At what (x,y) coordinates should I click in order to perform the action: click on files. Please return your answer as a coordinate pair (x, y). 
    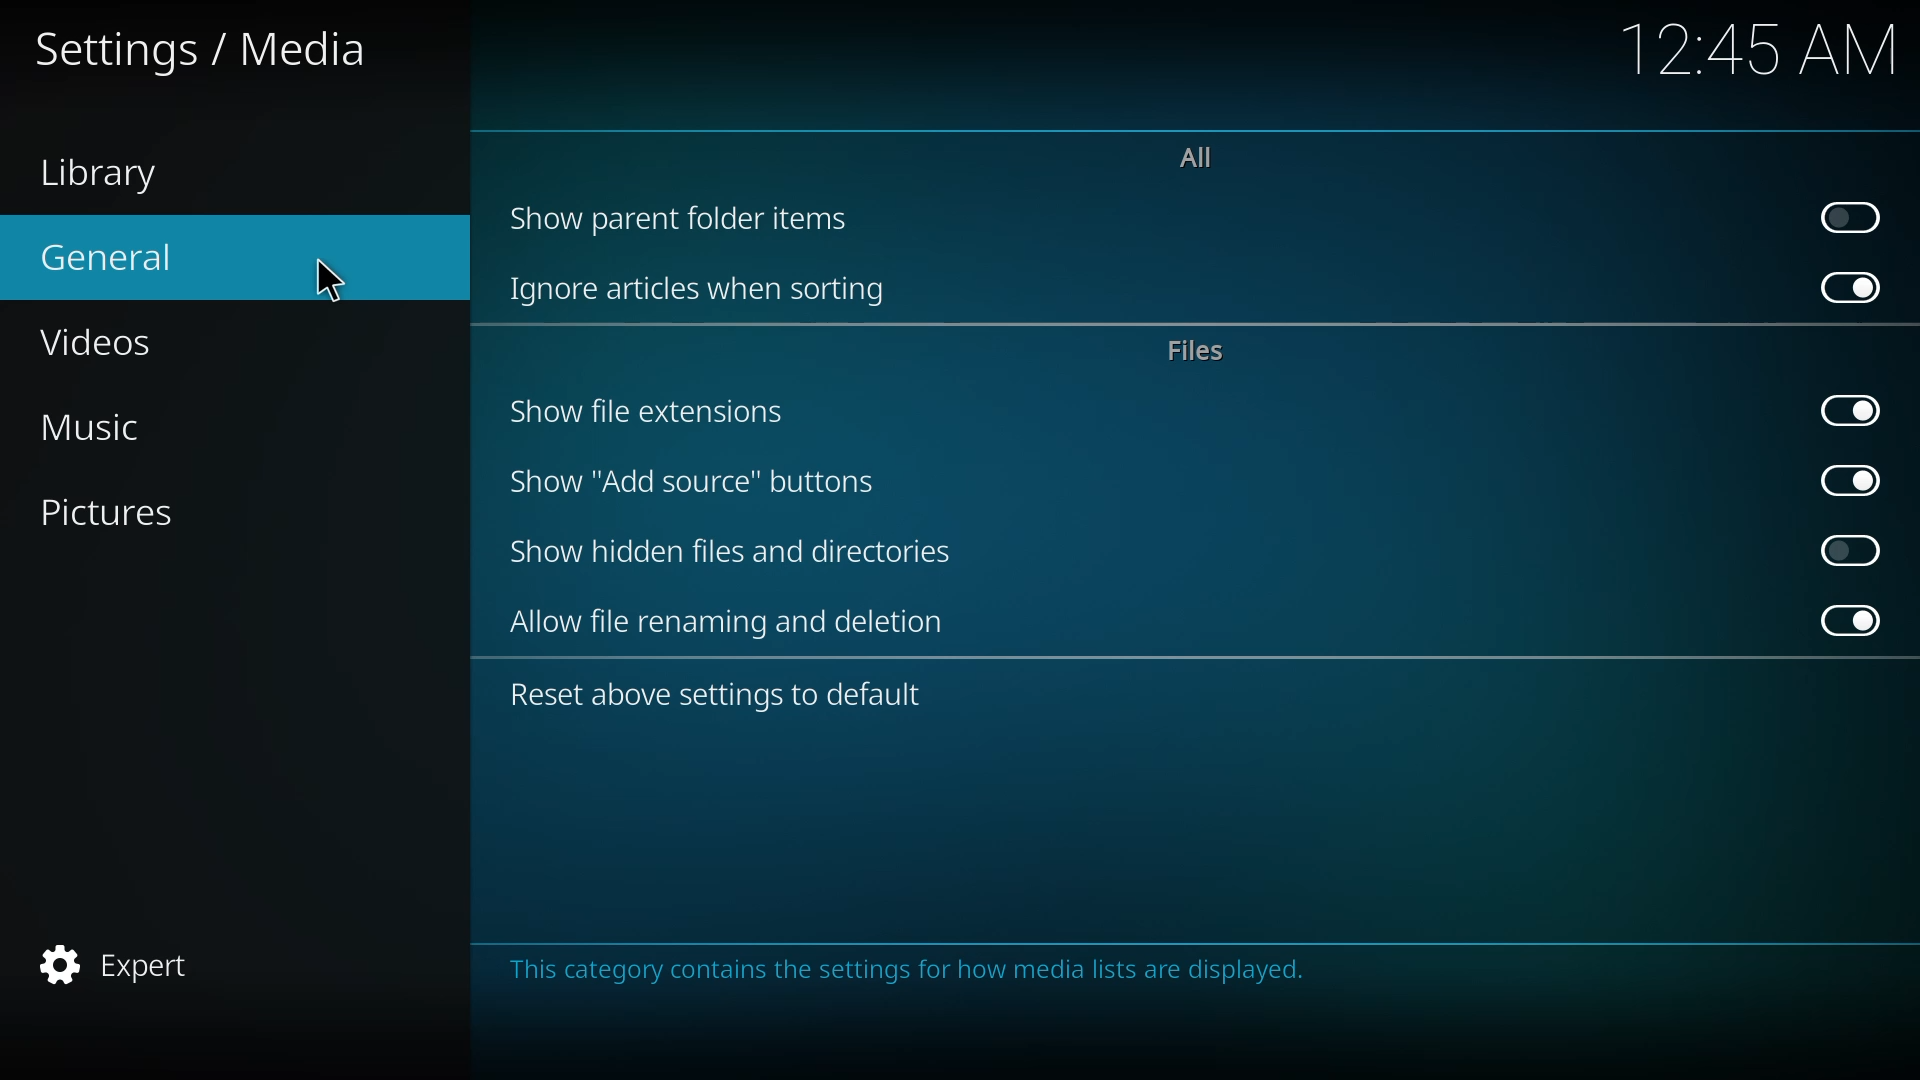
    Looking at the image, I should click on (1196, 351).